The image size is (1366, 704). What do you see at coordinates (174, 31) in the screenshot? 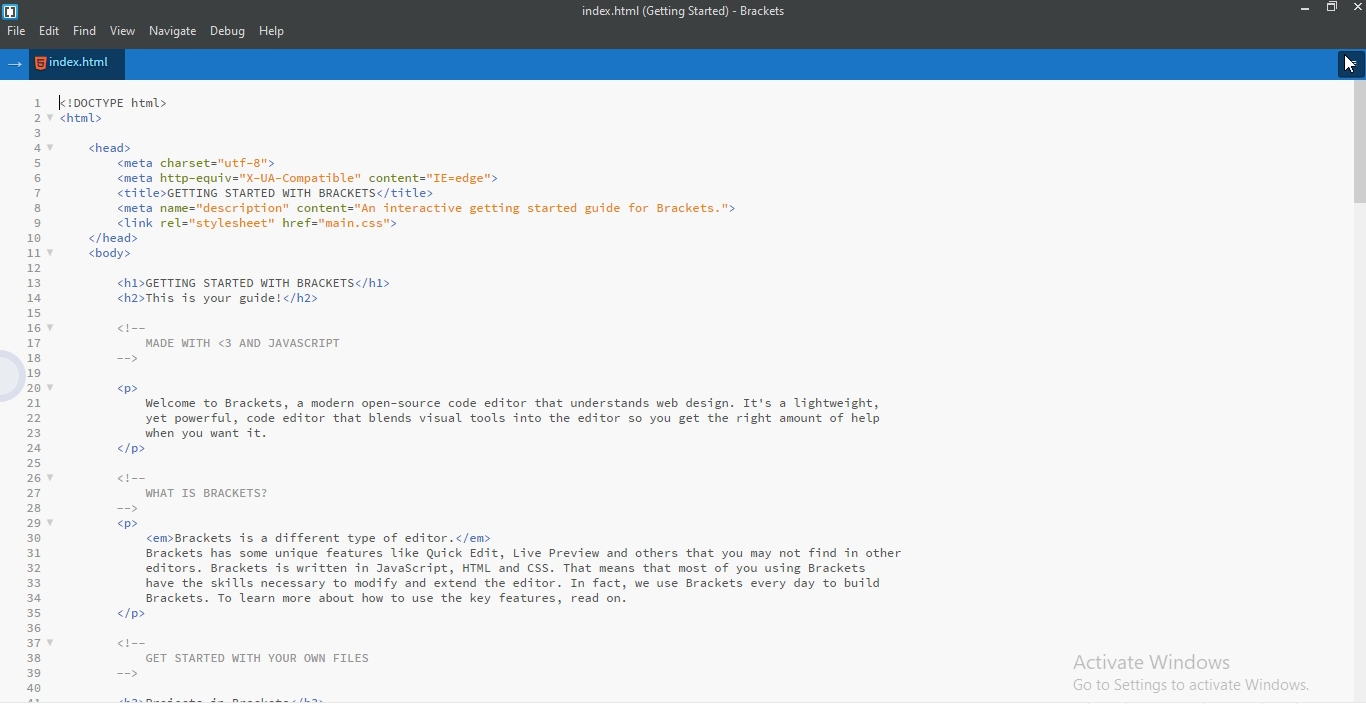
I see `navigate` at bounding box center [174, 31].